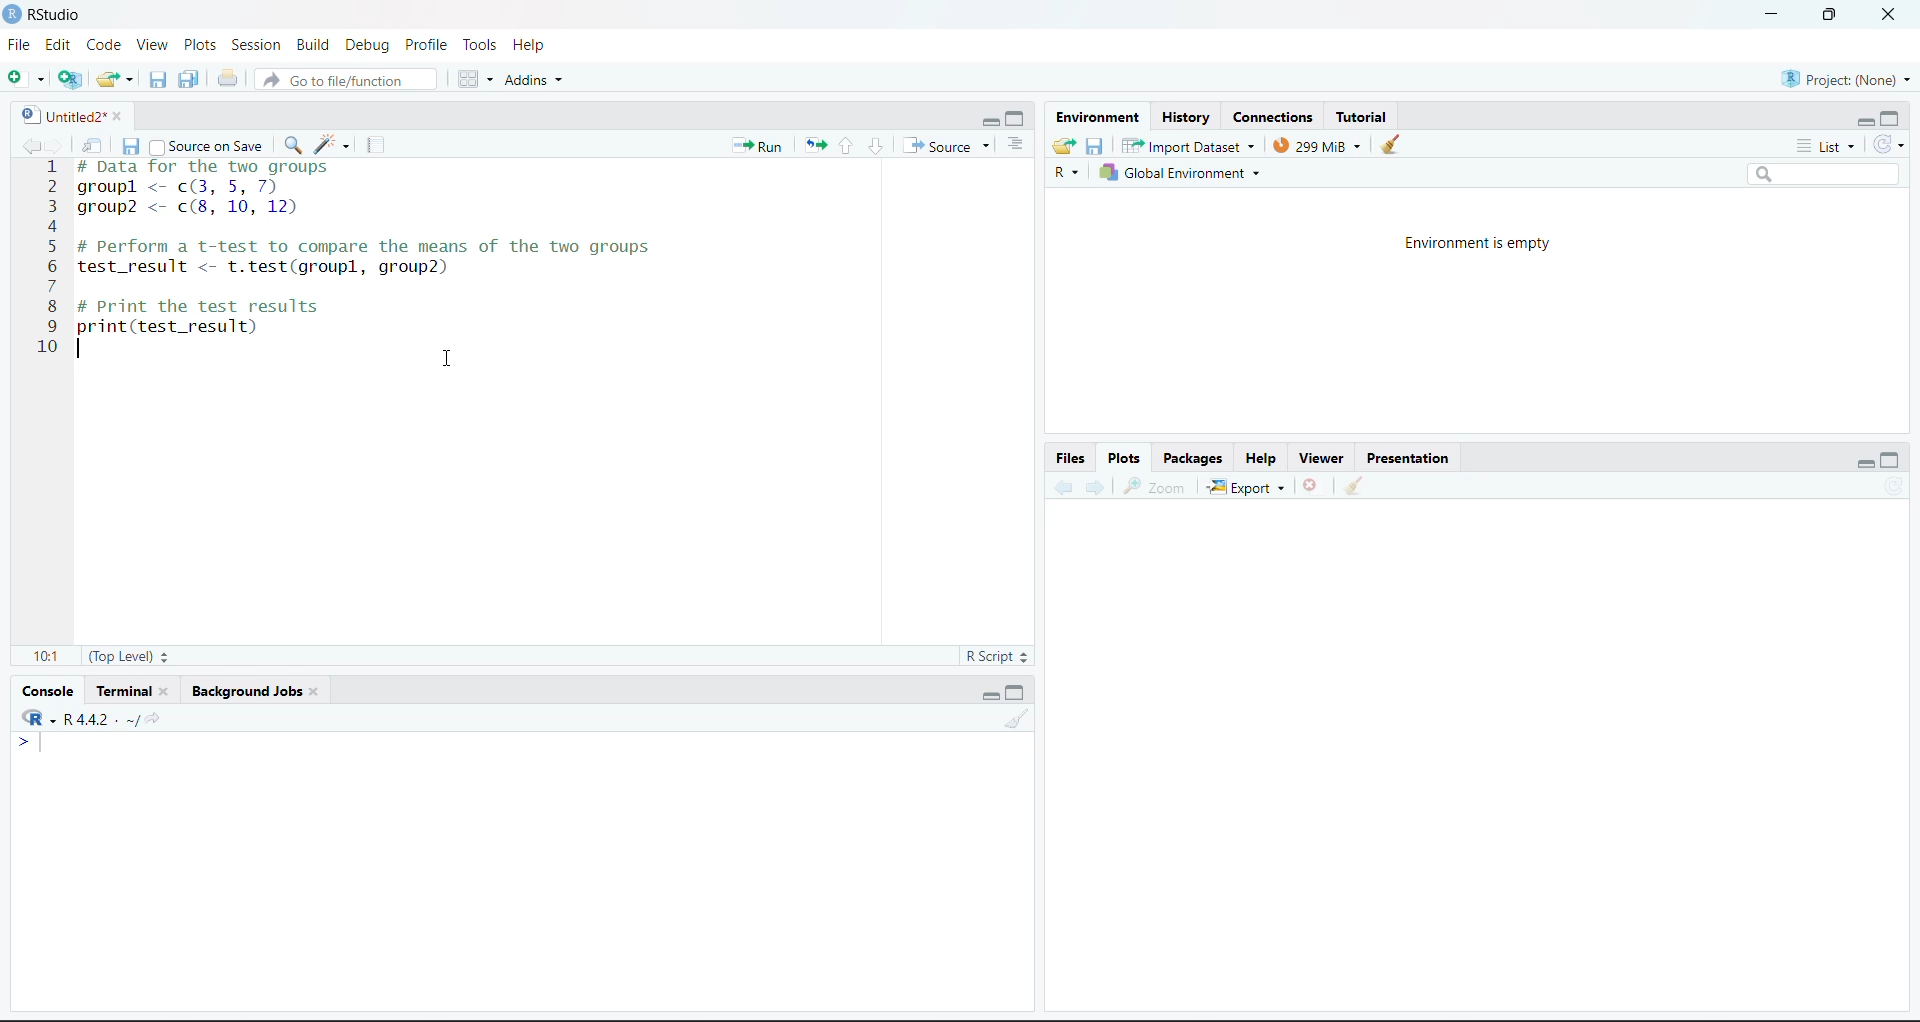 The image size is (1920, 1022). What do you see at coordinates (71, 80) in the screenshot?
I see `create a project` at bounding box center [71, 80].